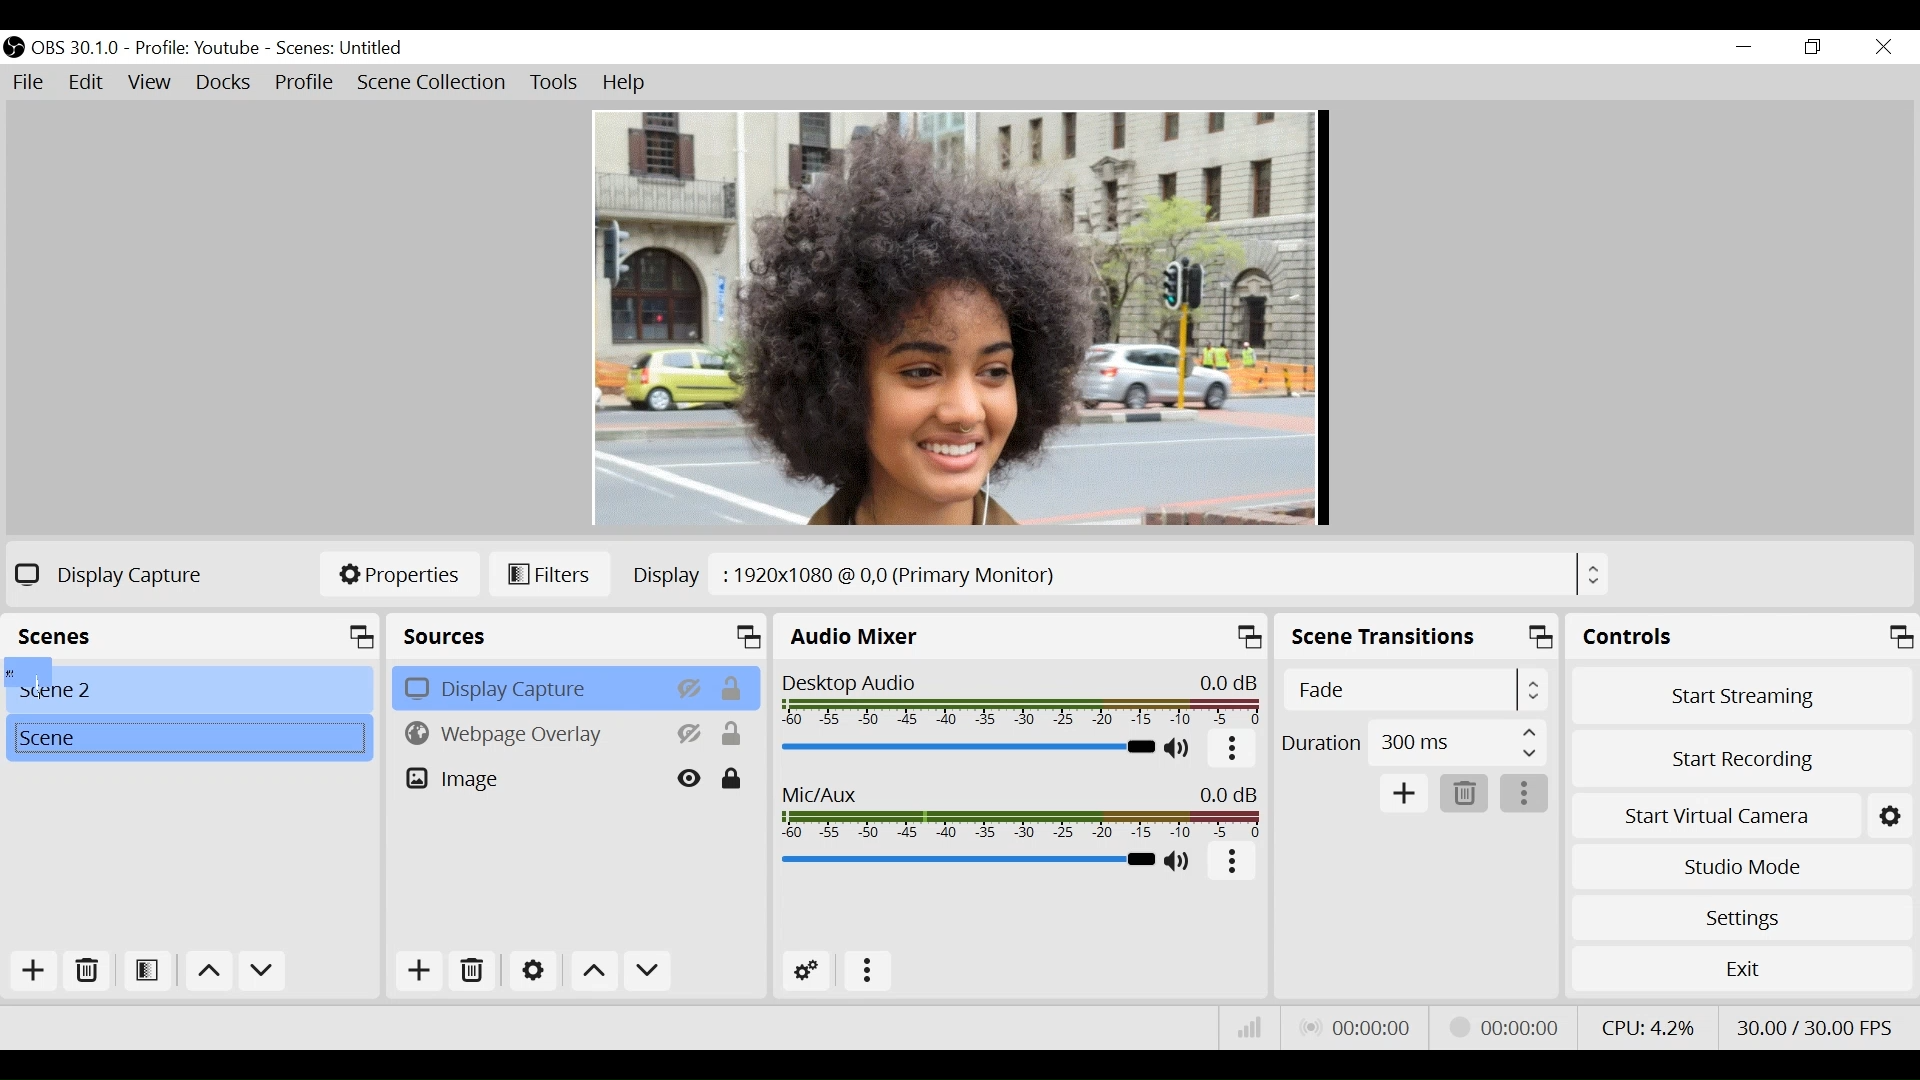  I want to click on Scene, so click(190, 688).